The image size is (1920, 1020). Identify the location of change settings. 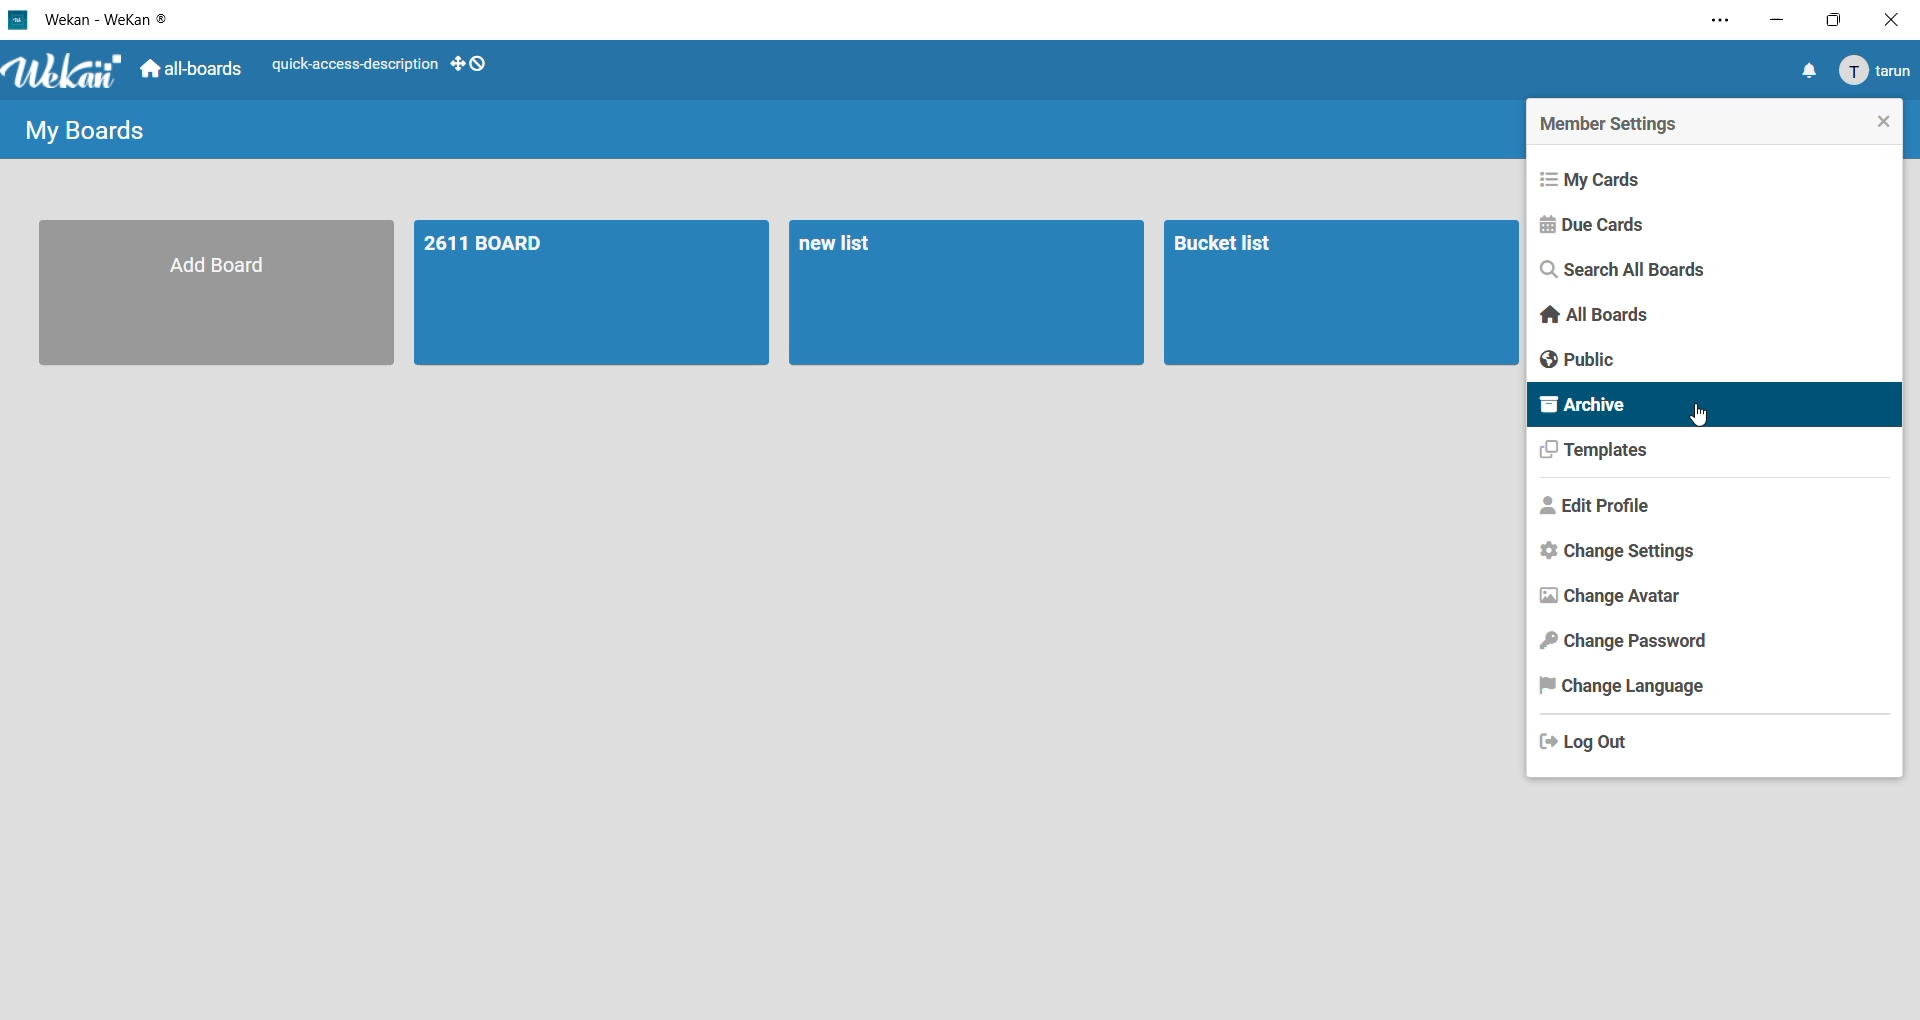
(1608, 554).